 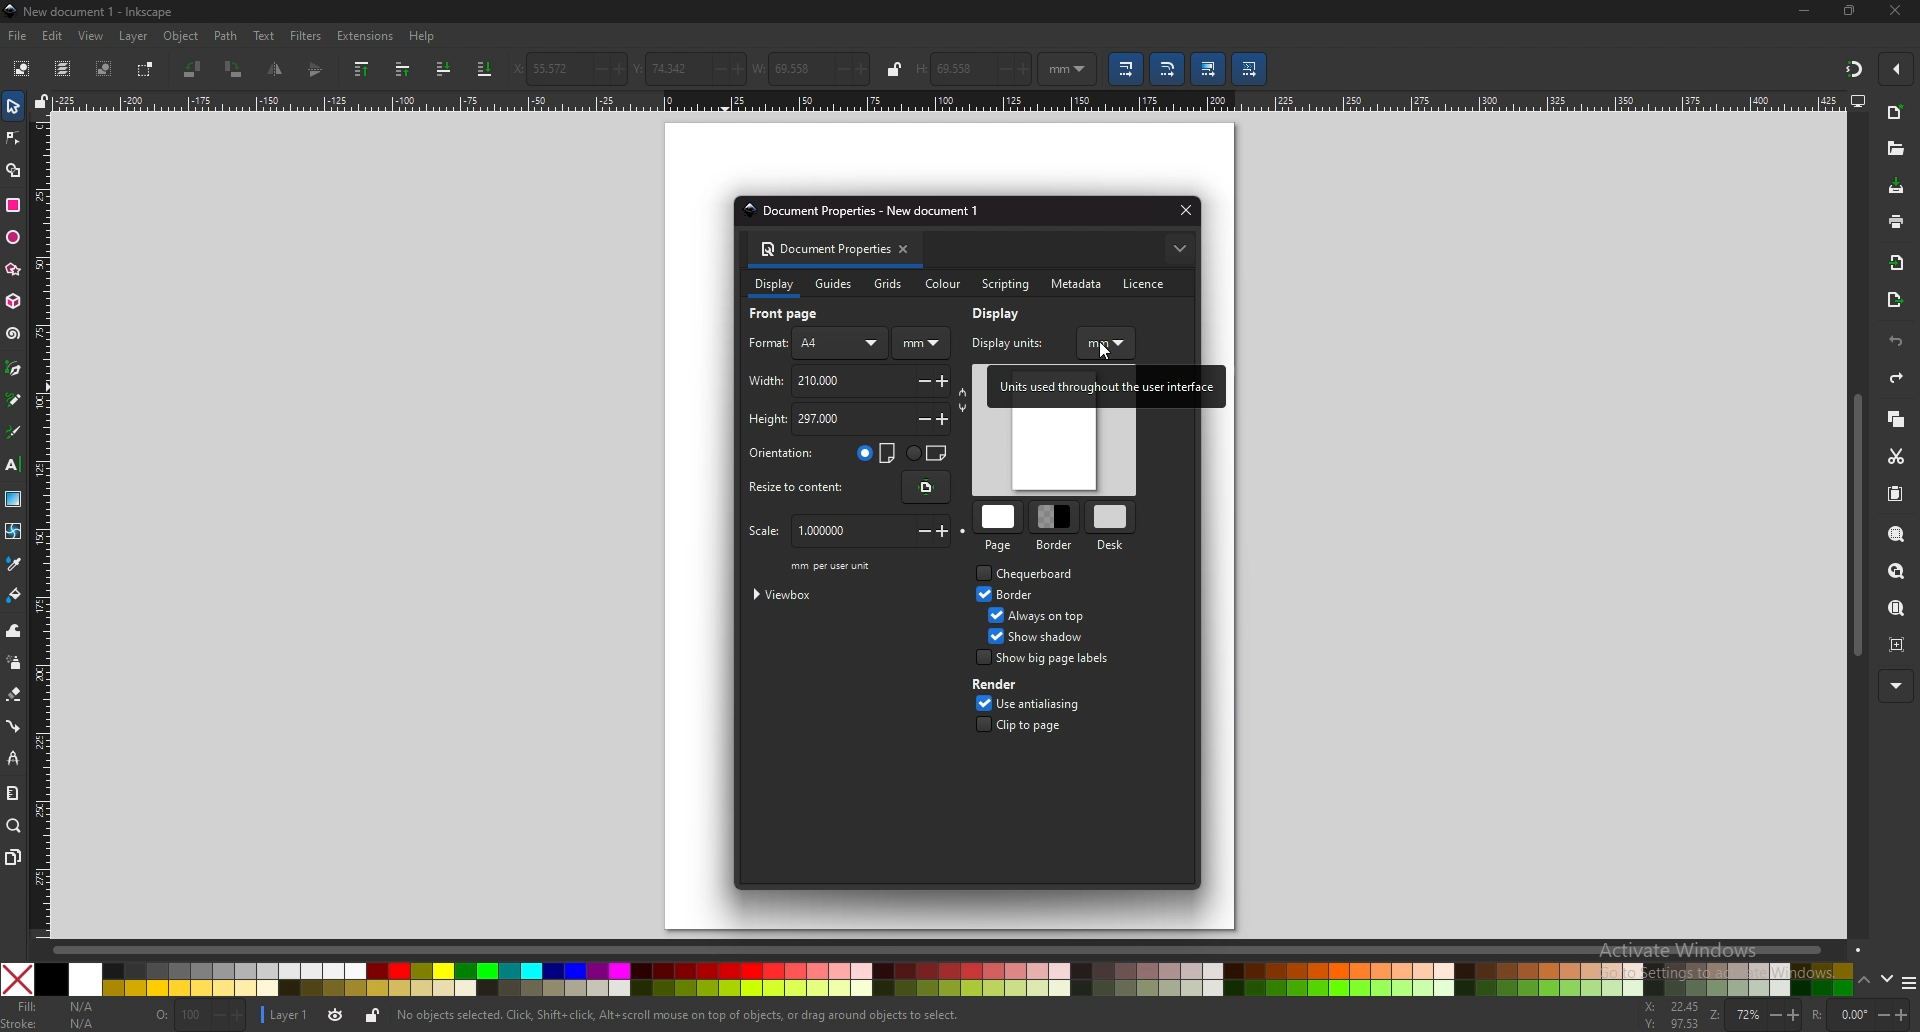 I want to click on viewbox, so click(x=790, y=593).